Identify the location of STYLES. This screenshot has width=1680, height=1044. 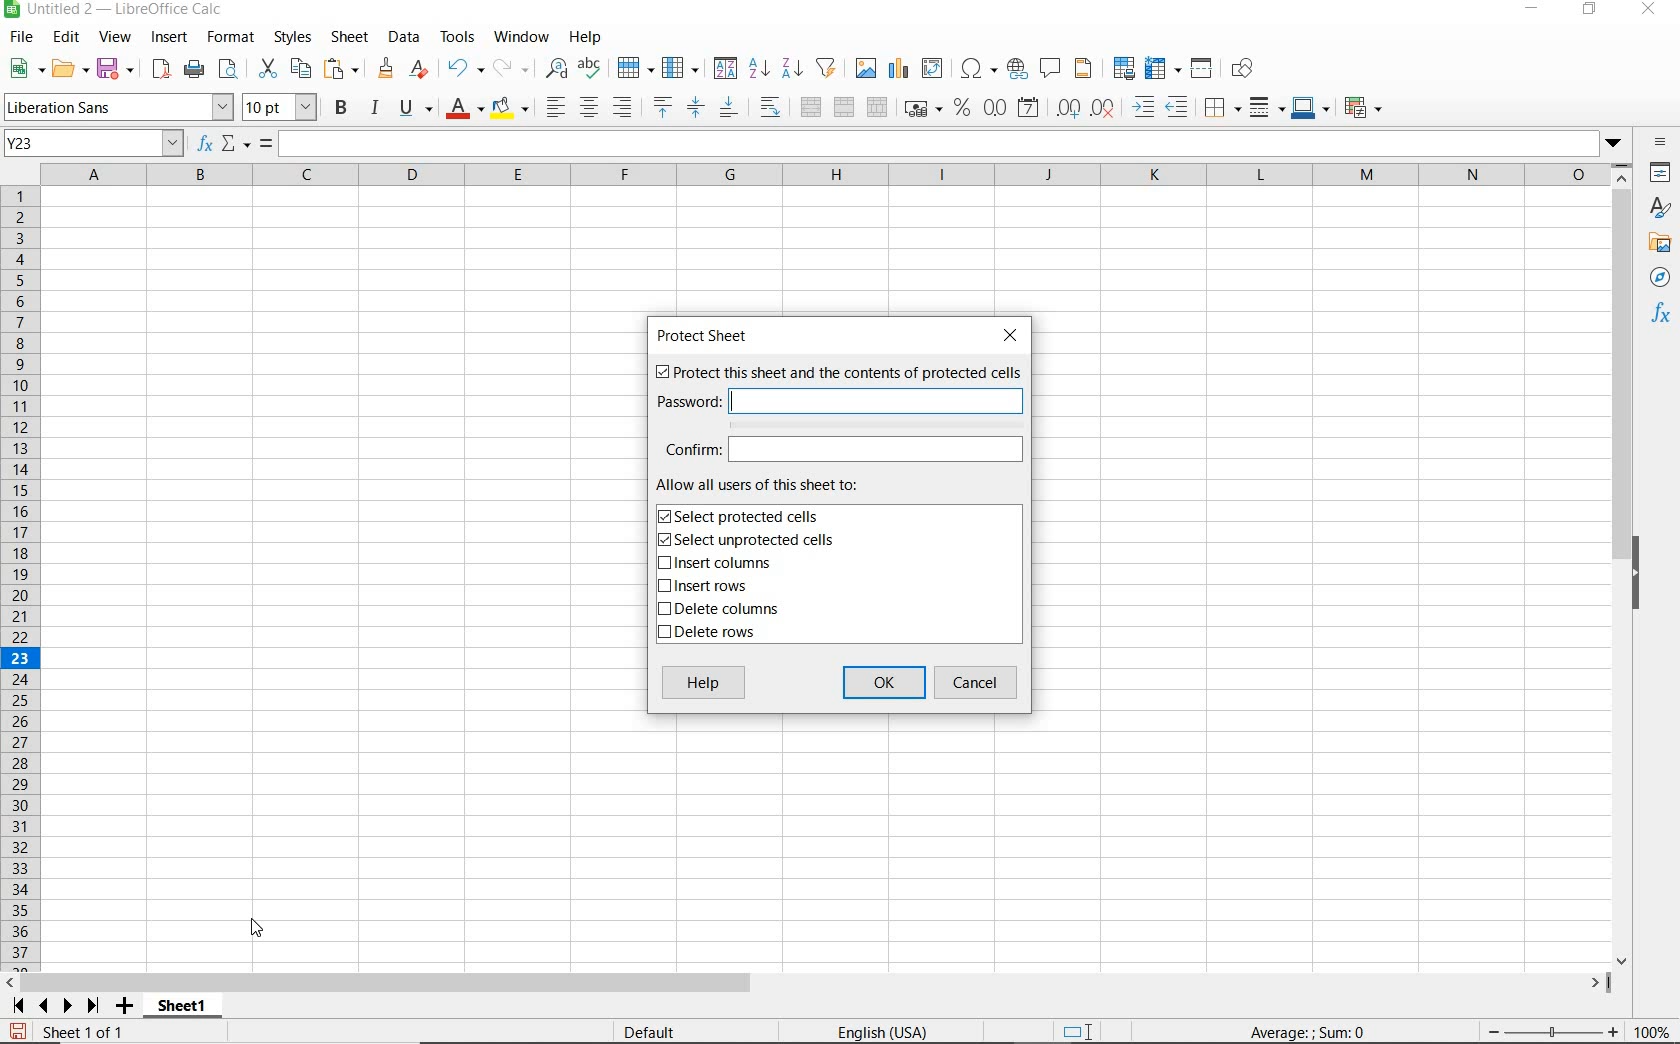
(1660, 208).